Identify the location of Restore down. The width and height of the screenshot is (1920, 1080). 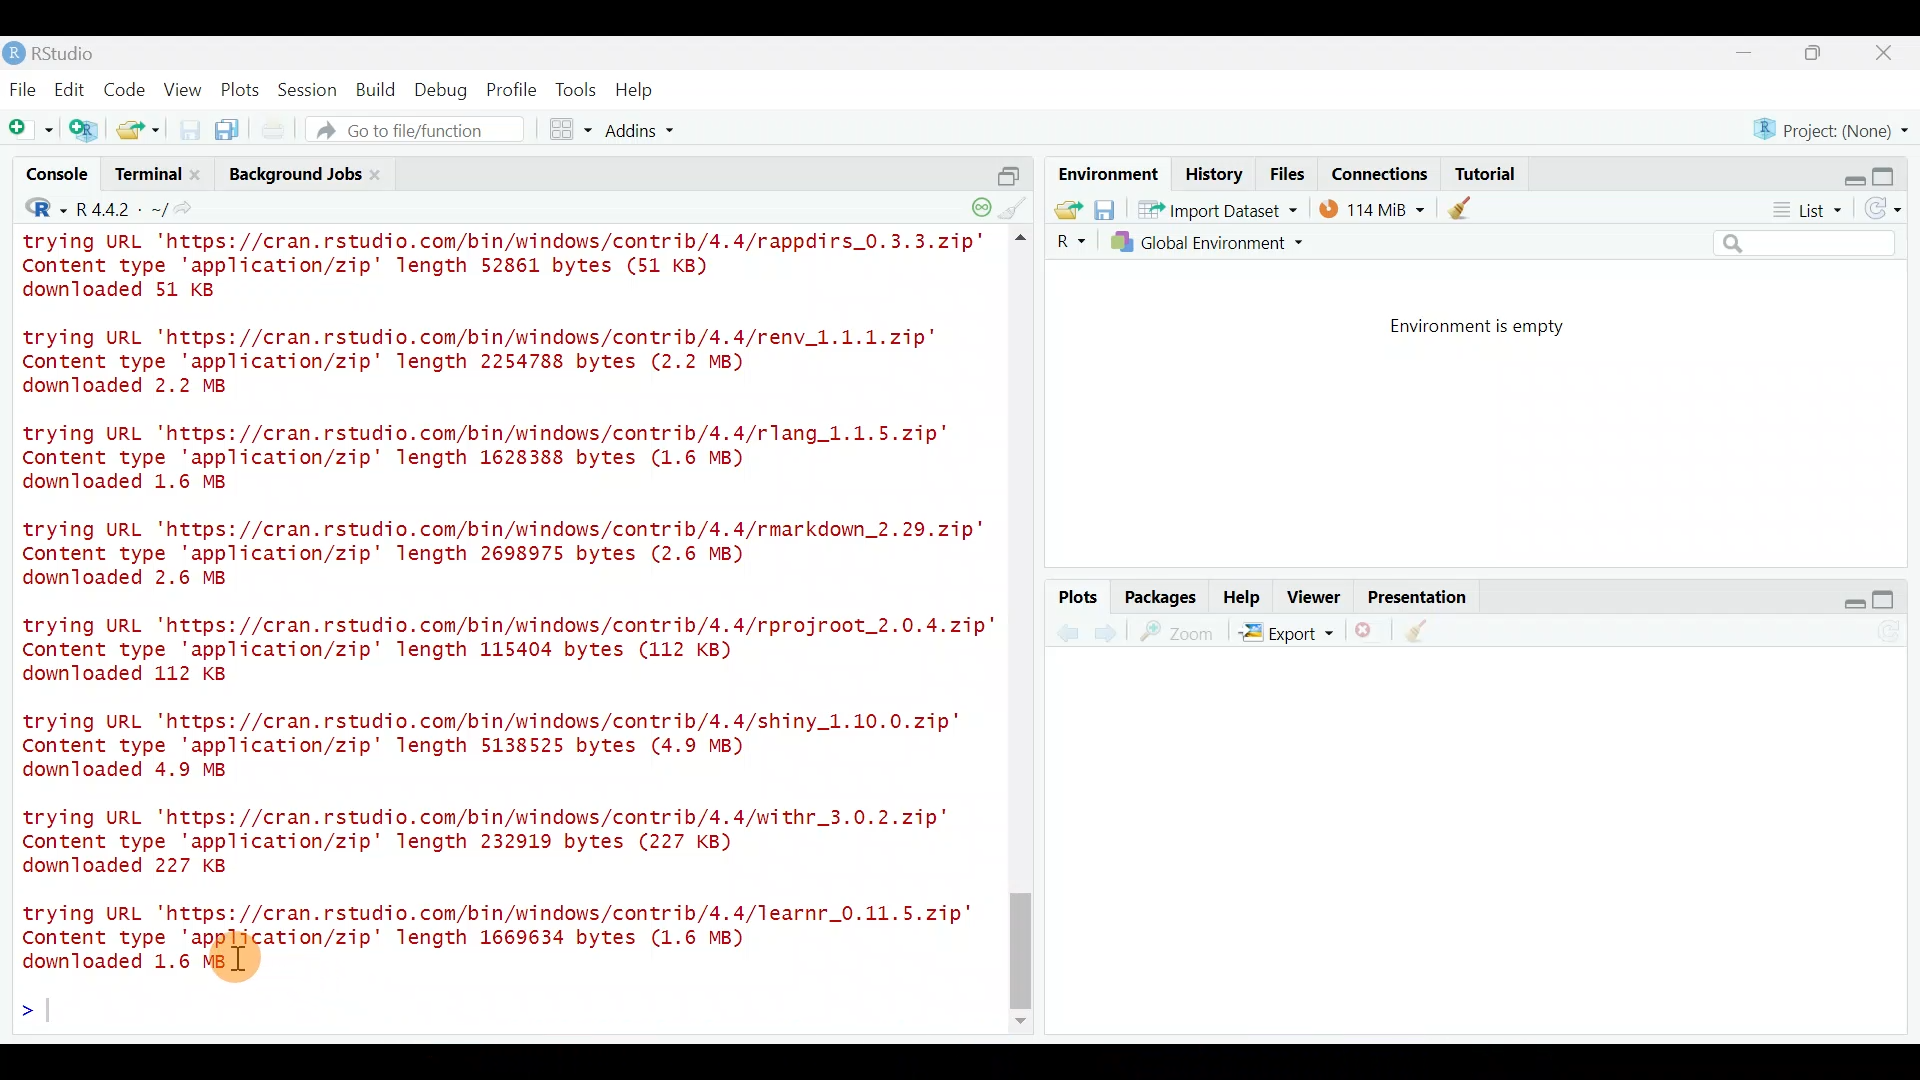
(1846, 173).